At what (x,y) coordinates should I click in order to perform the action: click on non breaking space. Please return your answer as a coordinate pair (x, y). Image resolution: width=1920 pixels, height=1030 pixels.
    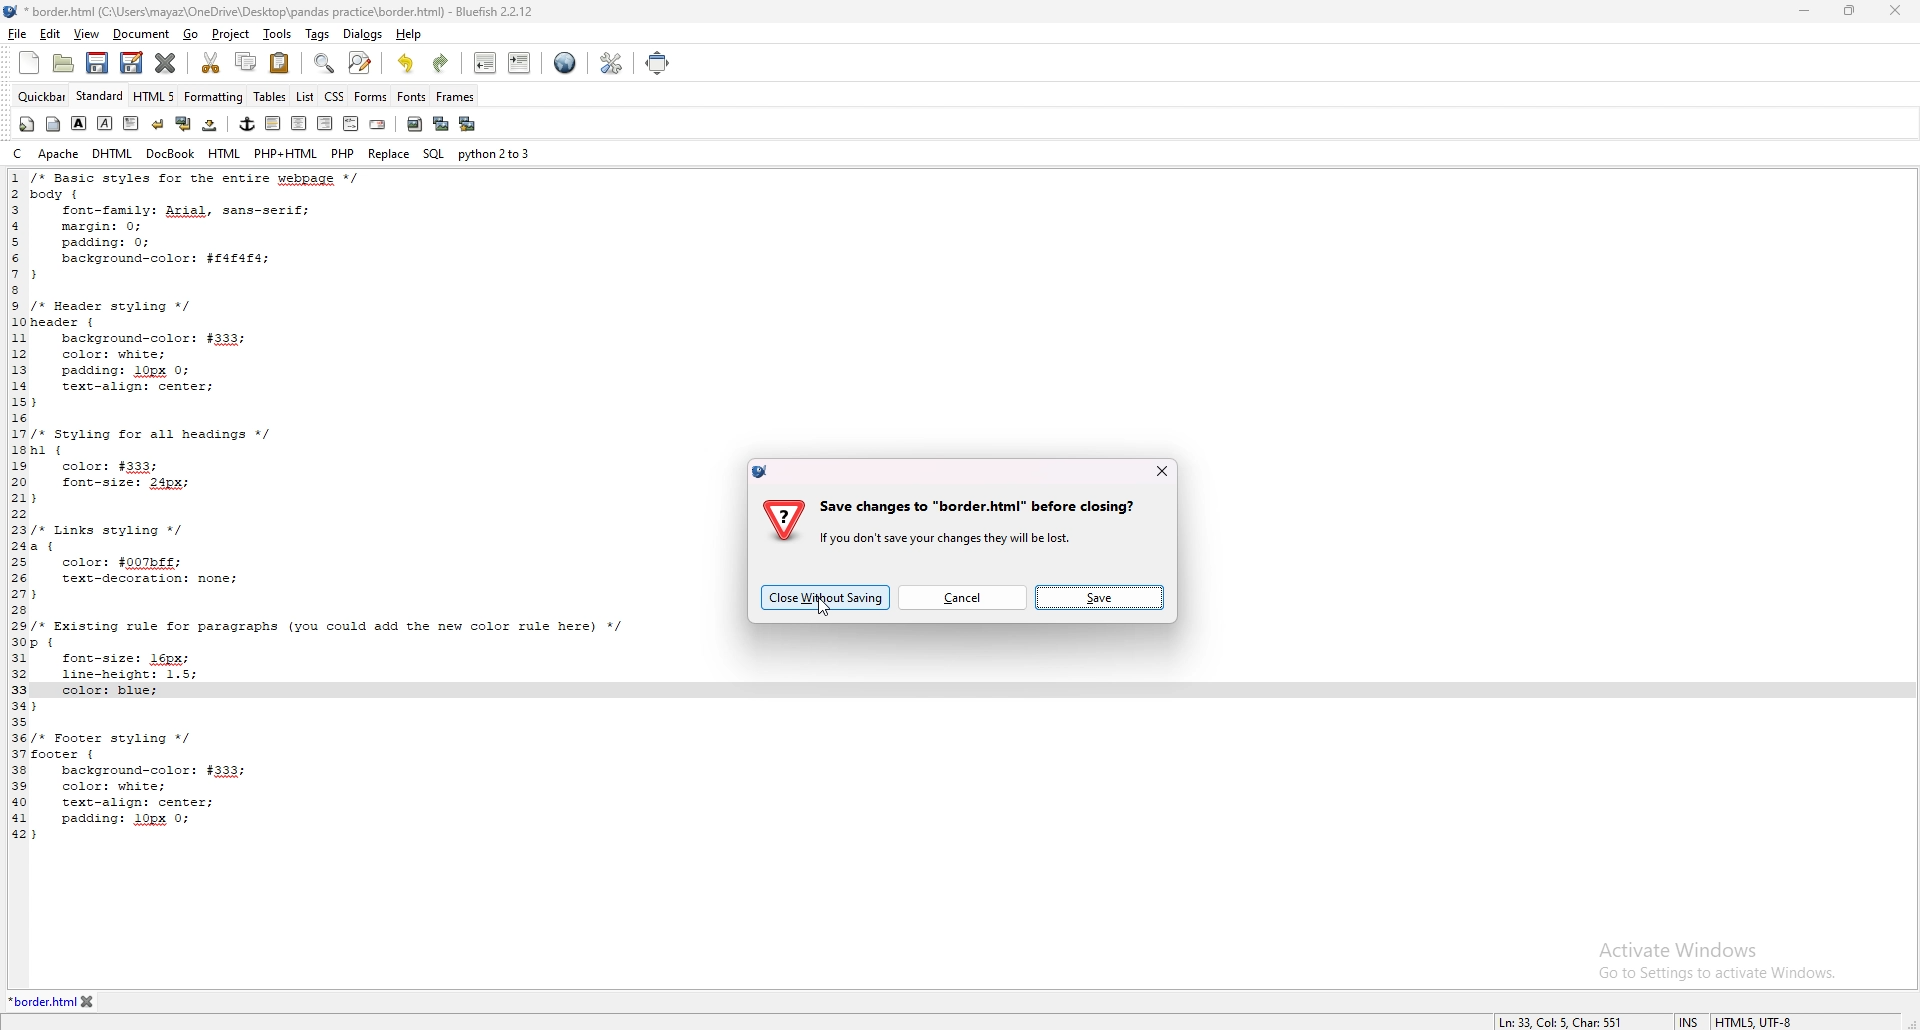
    Looking at the image, I should click on (209, 125).